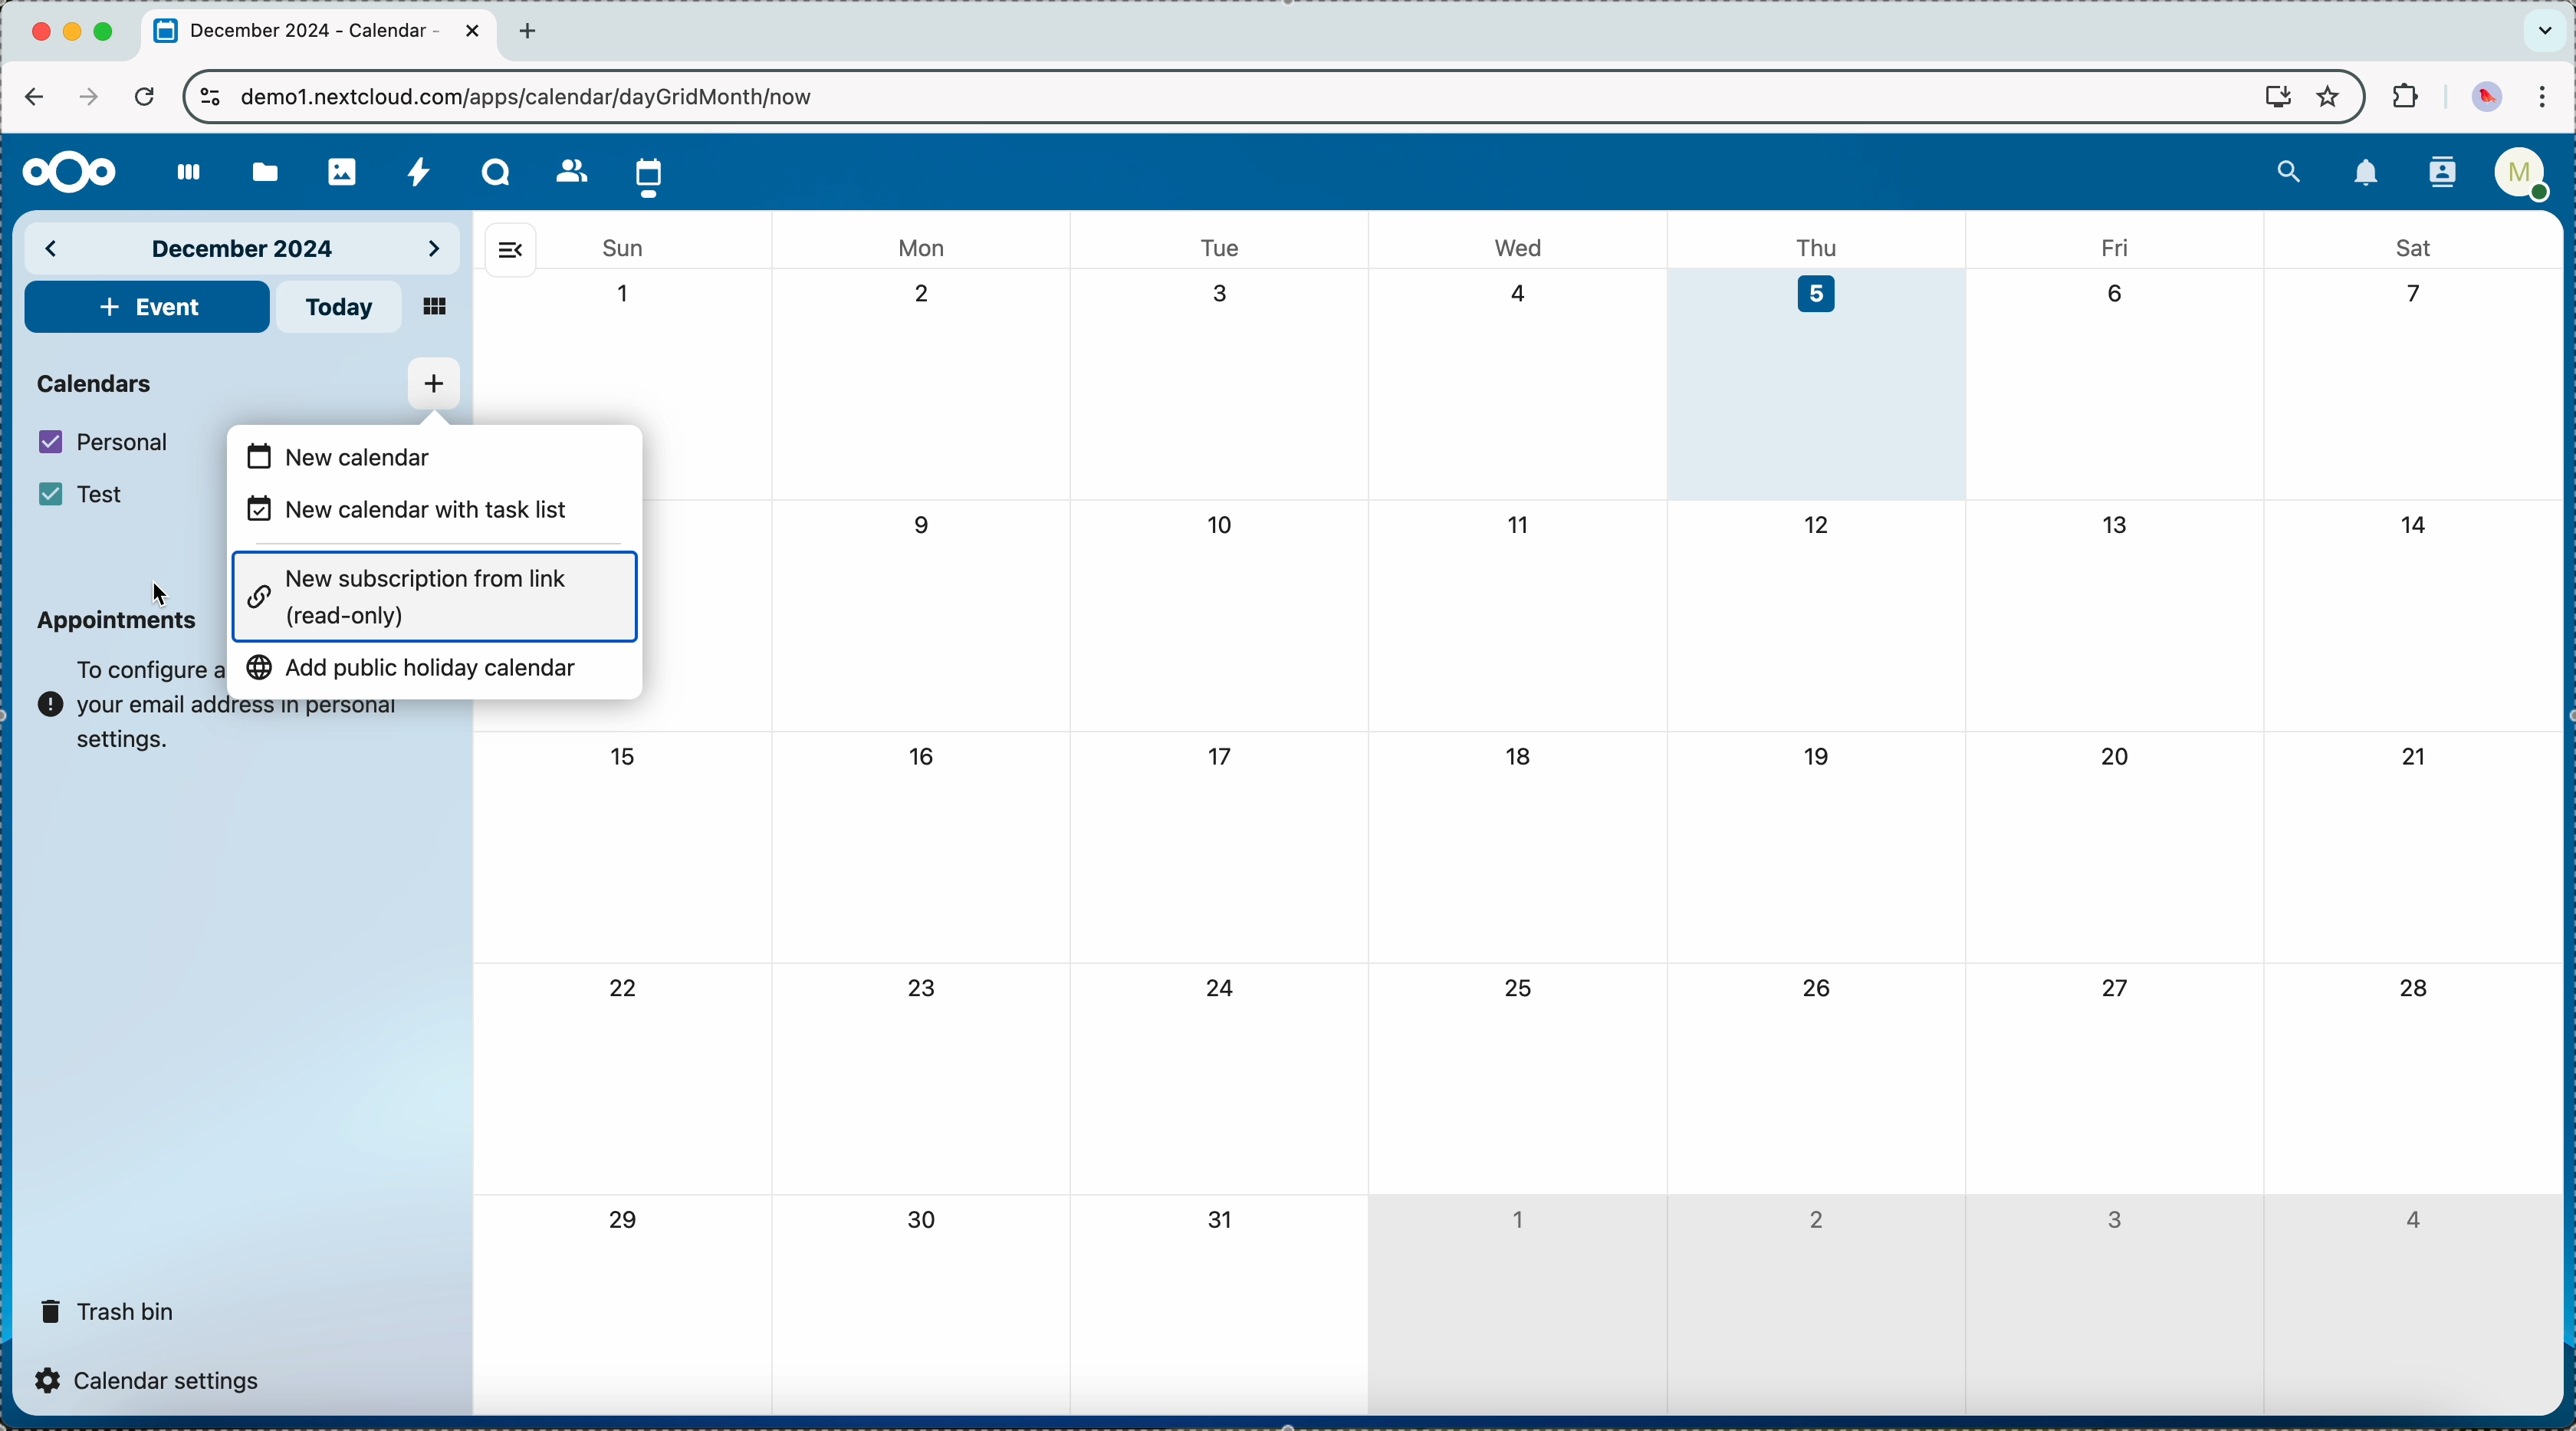 The image size is (2576, 1431). I want to click on photos, so click(341, 166).